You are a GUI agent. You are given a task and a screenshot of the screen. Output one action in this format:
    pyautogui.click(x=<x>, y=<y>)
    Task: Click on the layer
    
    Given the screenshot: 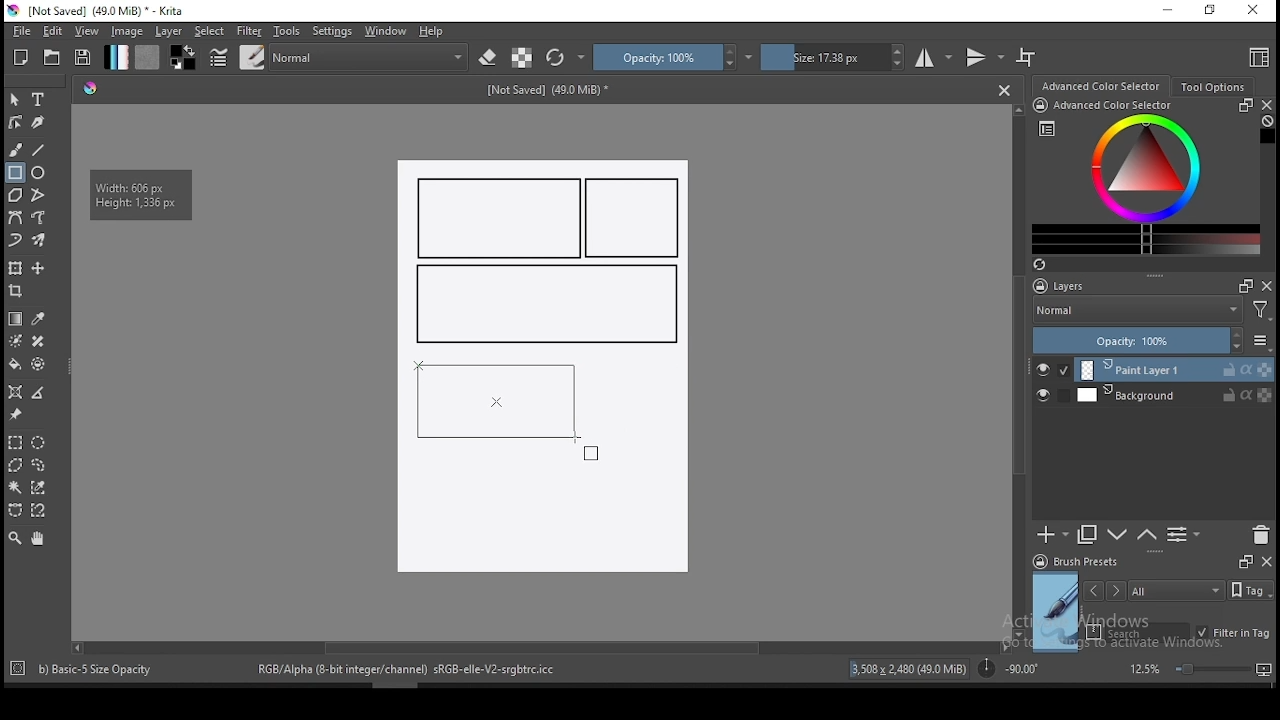 What is the action you would take?
    pyautogui.click(x=1174, y=395)
    